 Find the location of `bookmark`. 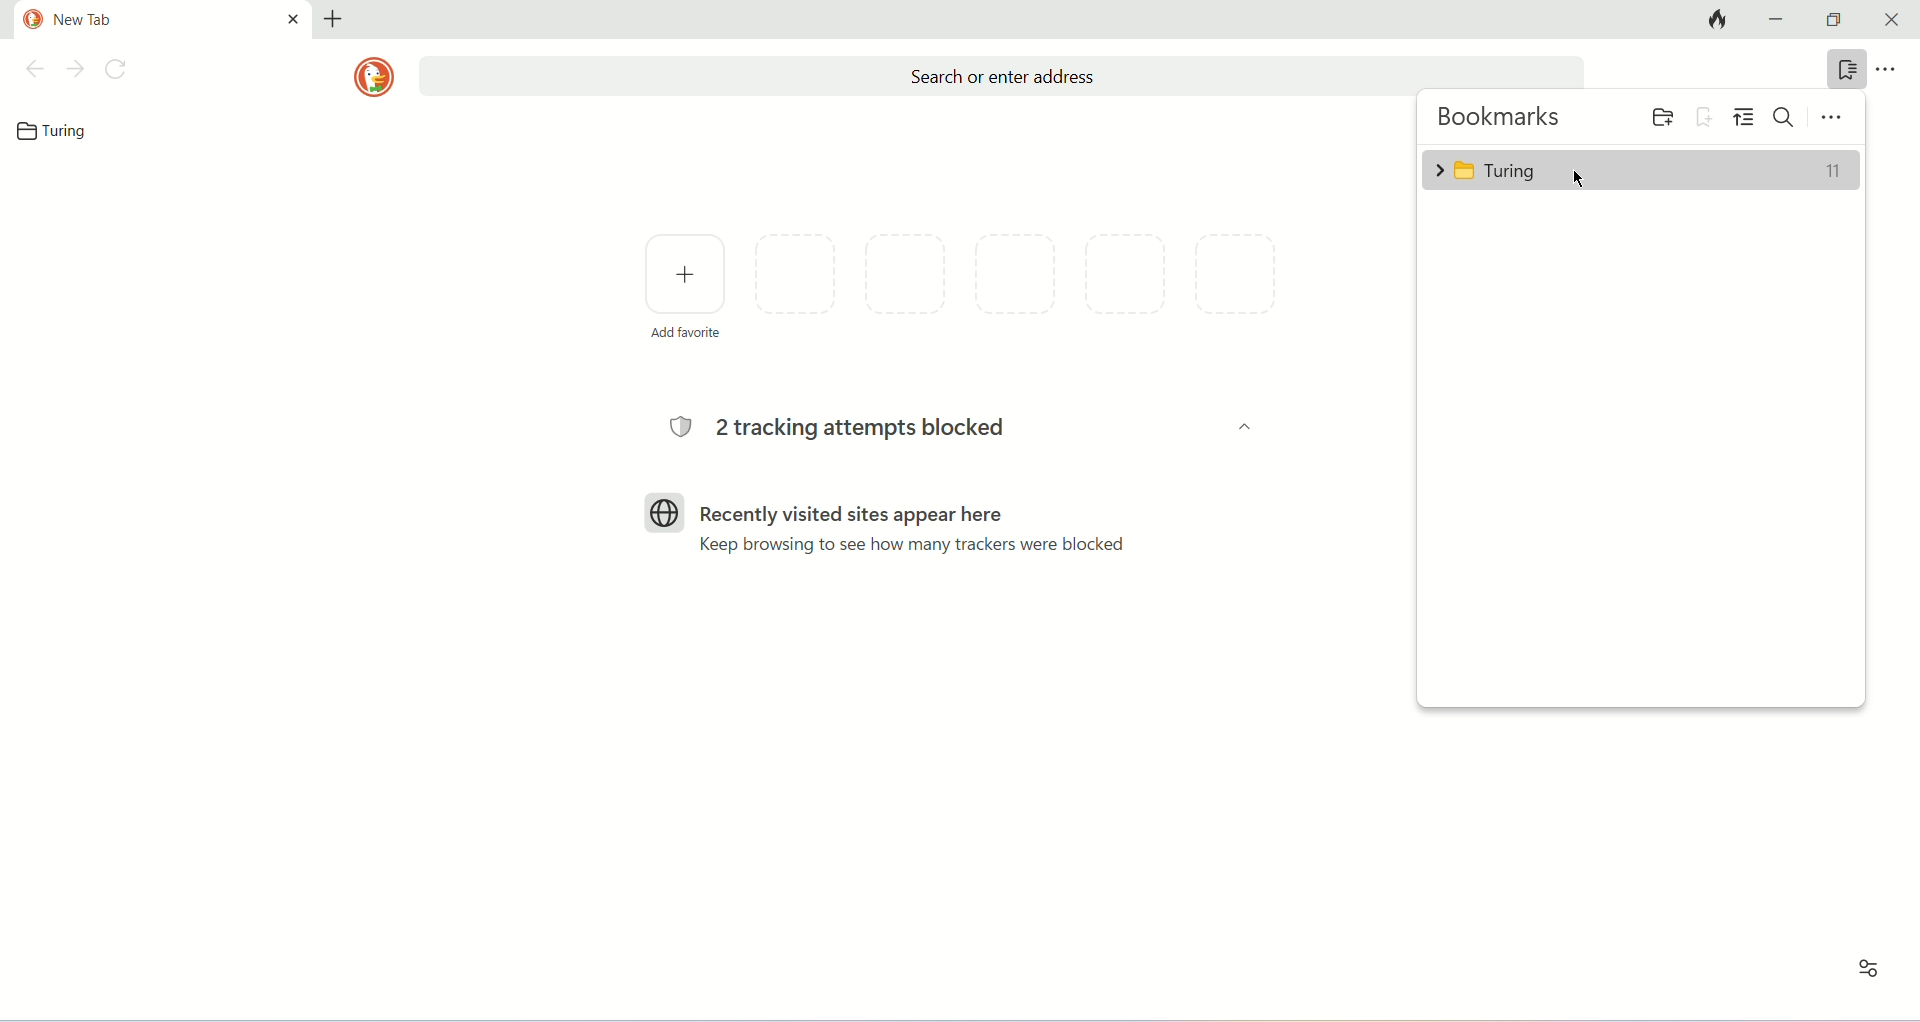

bookmark is located at coordinates (58, 131).